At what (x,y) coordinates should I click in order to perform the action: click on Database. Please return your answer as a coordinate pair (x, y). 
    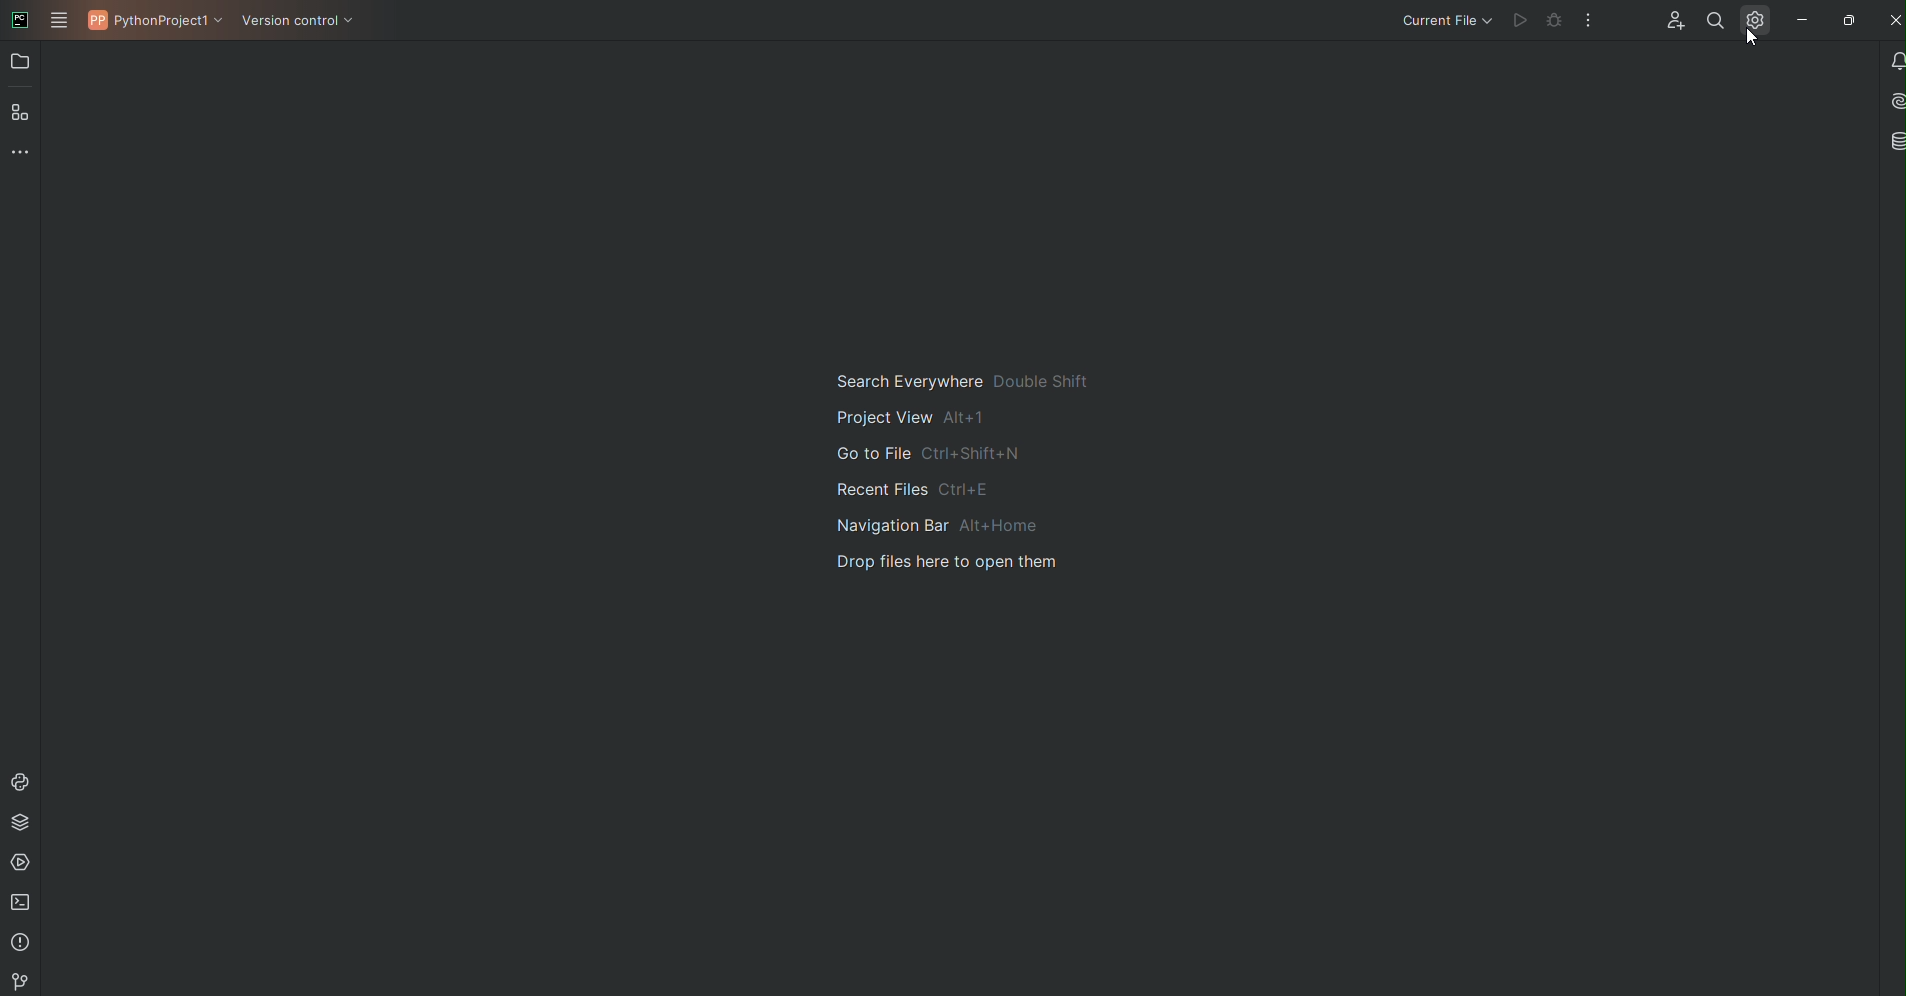
    Looking at the image, I should click on (1893, 139).